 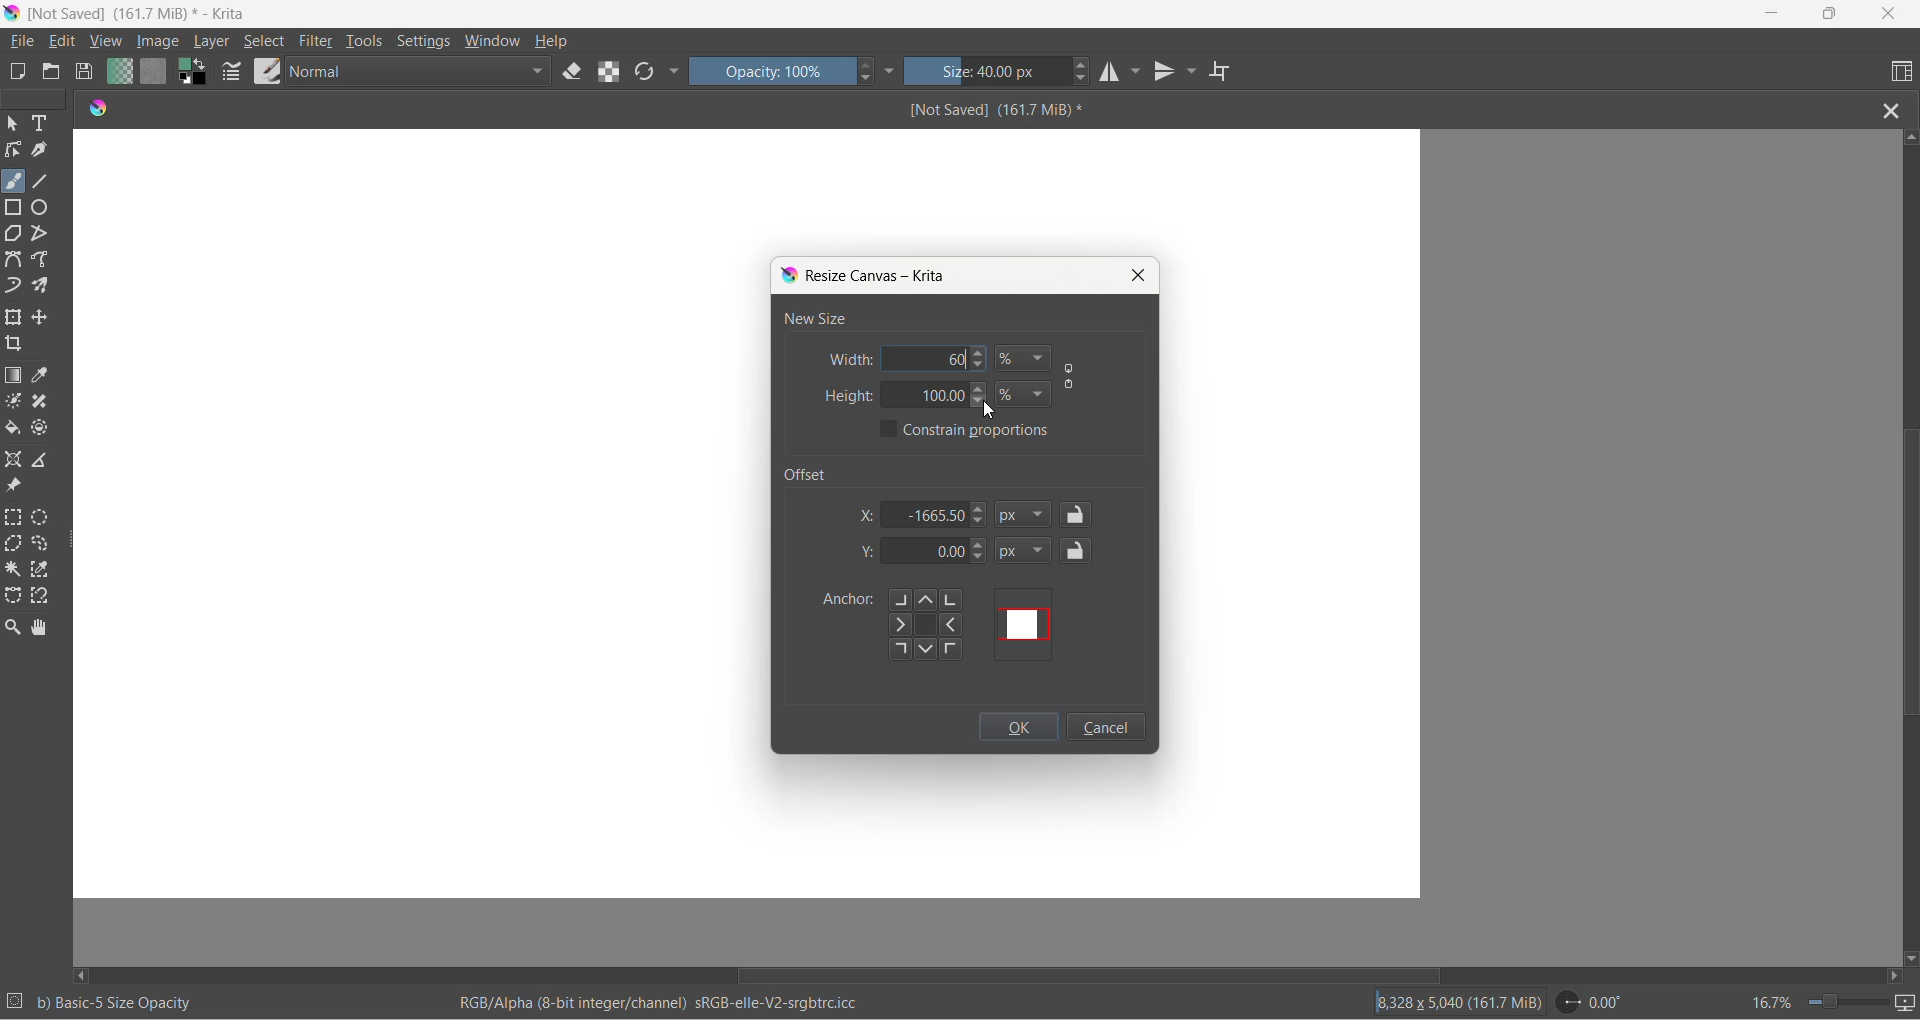 What do you see at coordinates (1025, 624) in the screenshot?
I see `offset using mapping` at bounding box center [1025, 624].